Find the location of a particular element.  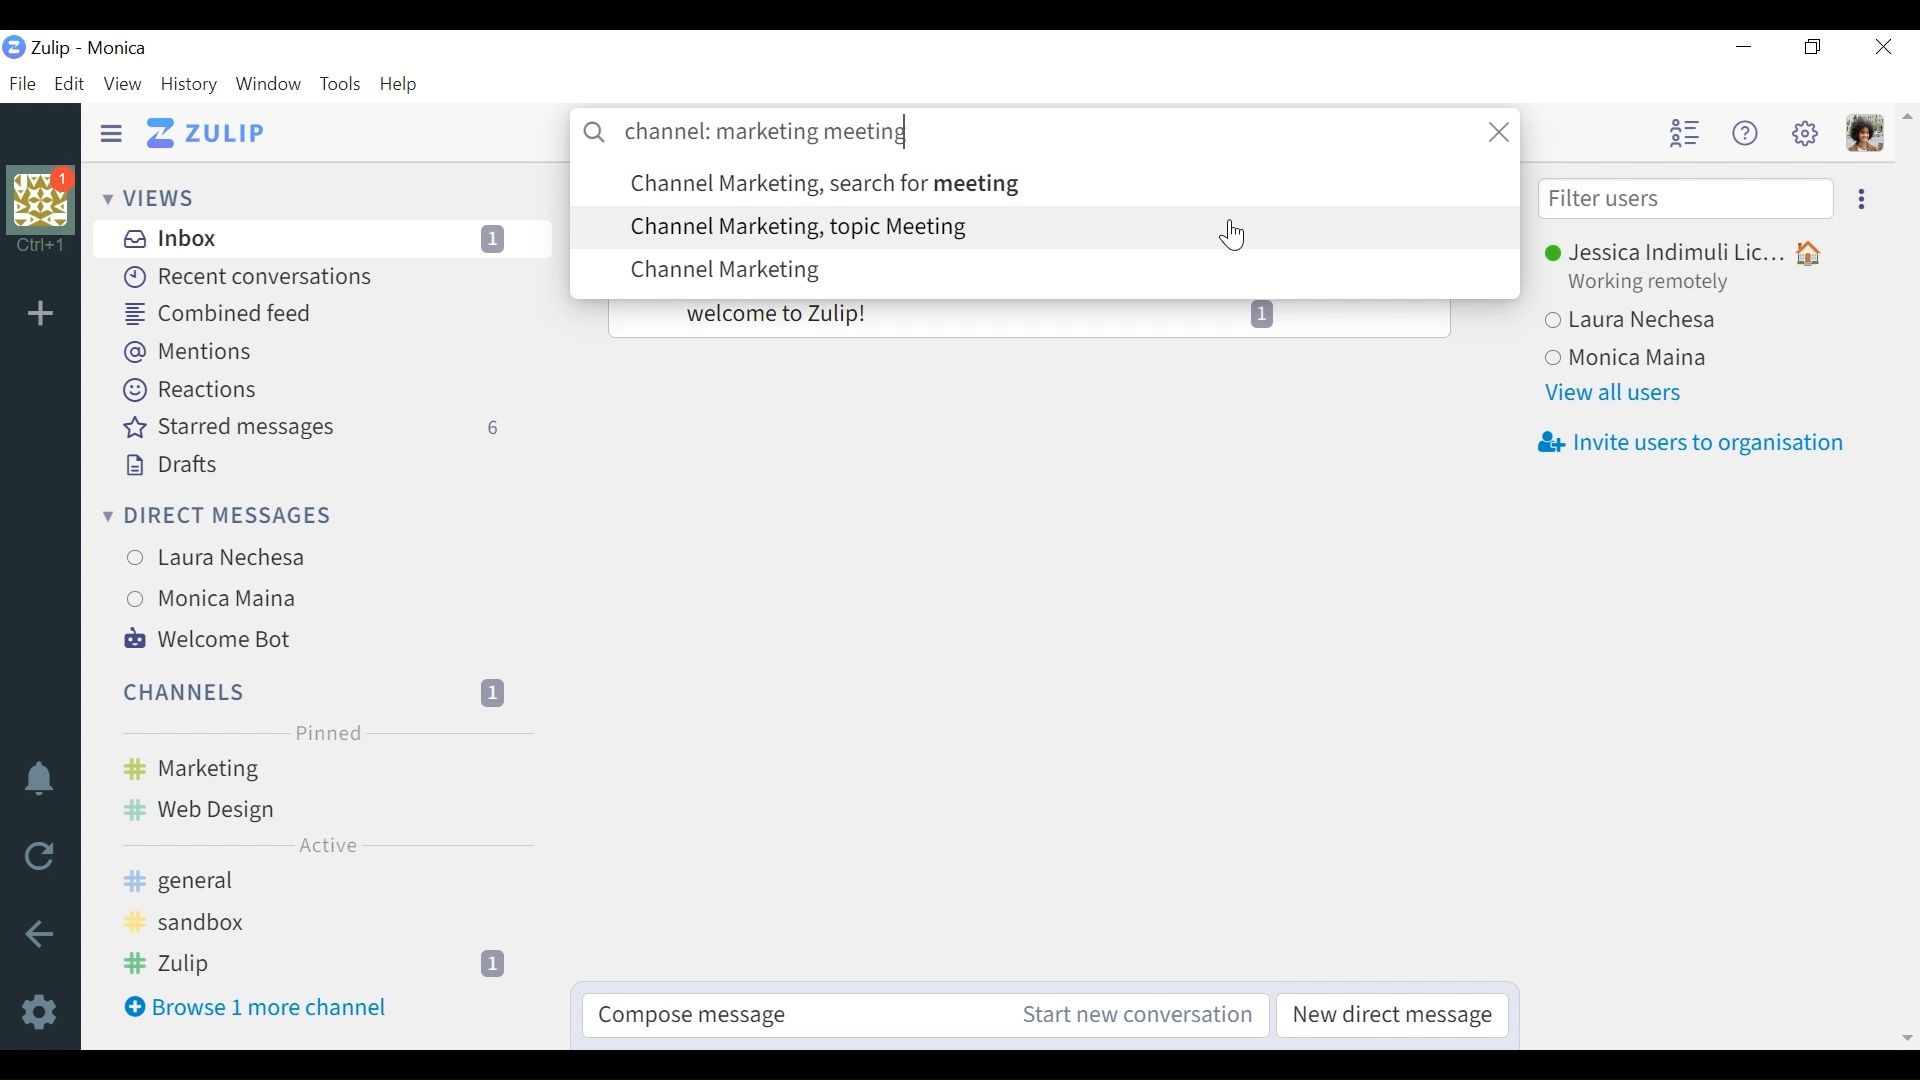

Channels is located at coordinates (316, 693).